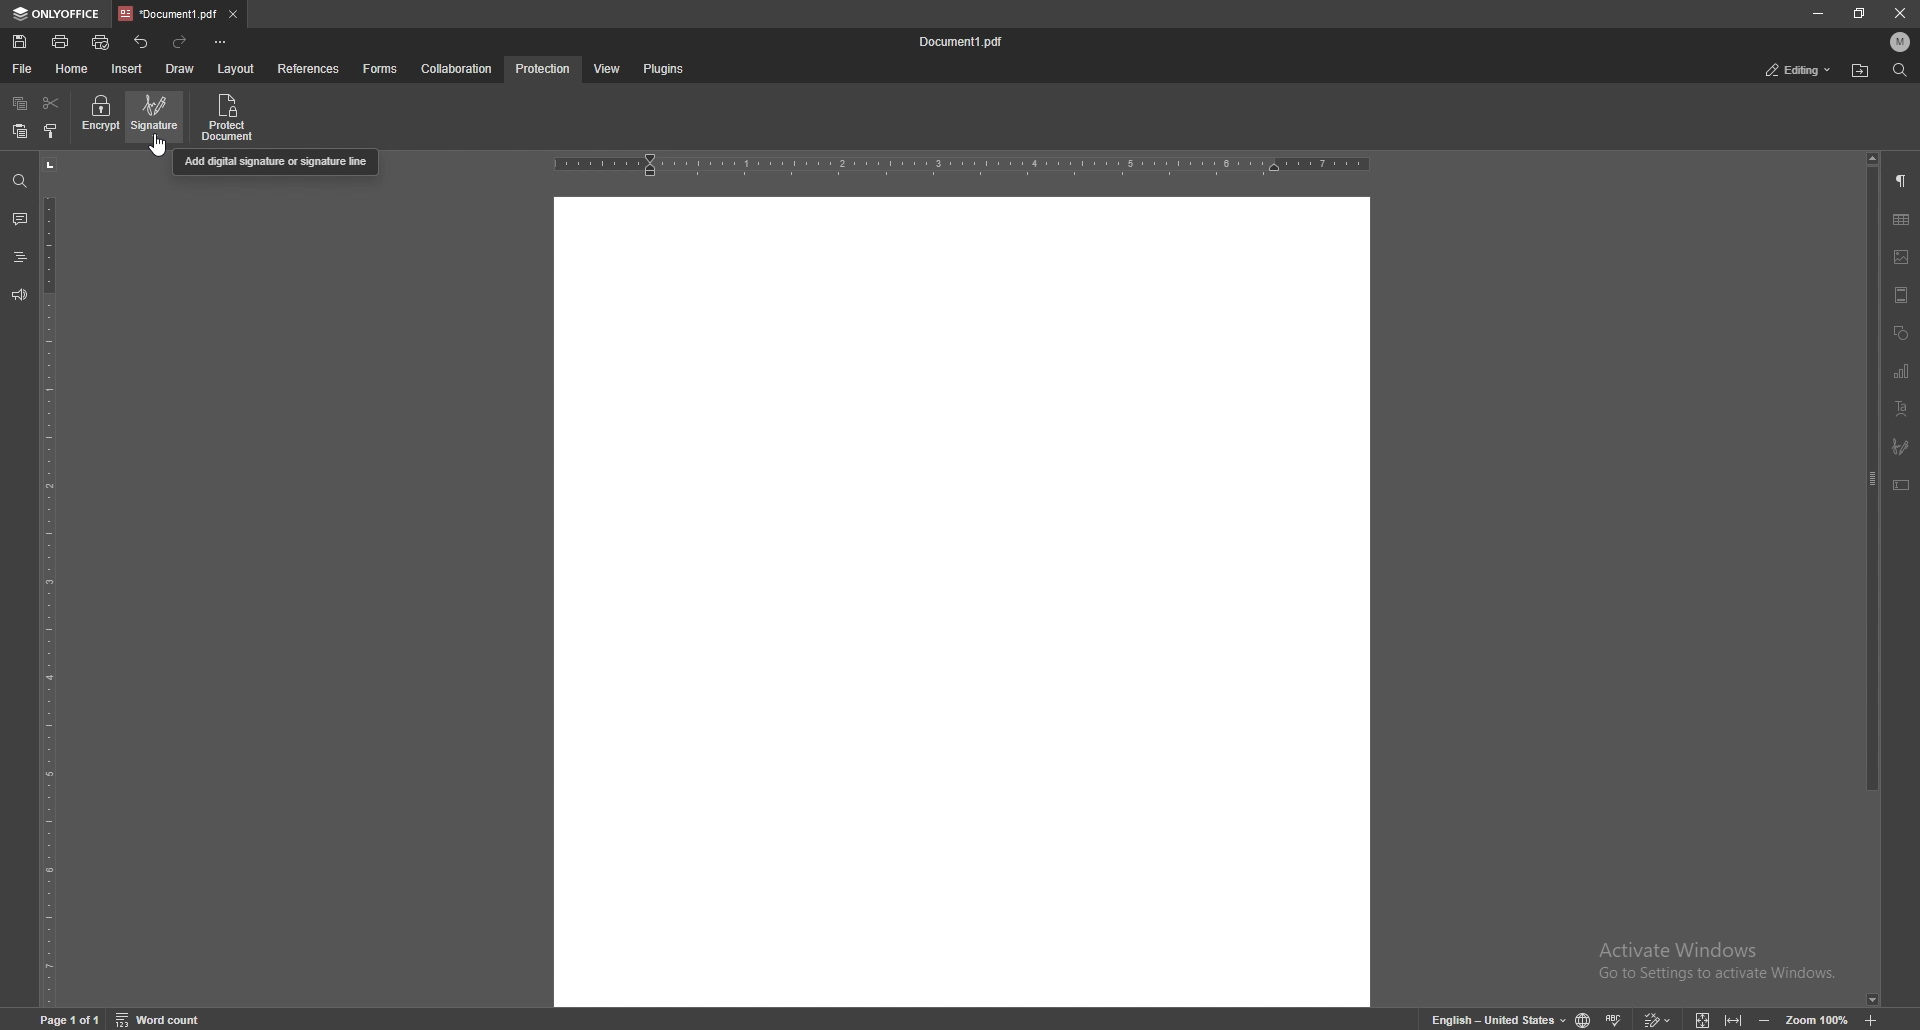 This screenshot has width=1920, height=1030. I want to click on layout, so click(235, 70).